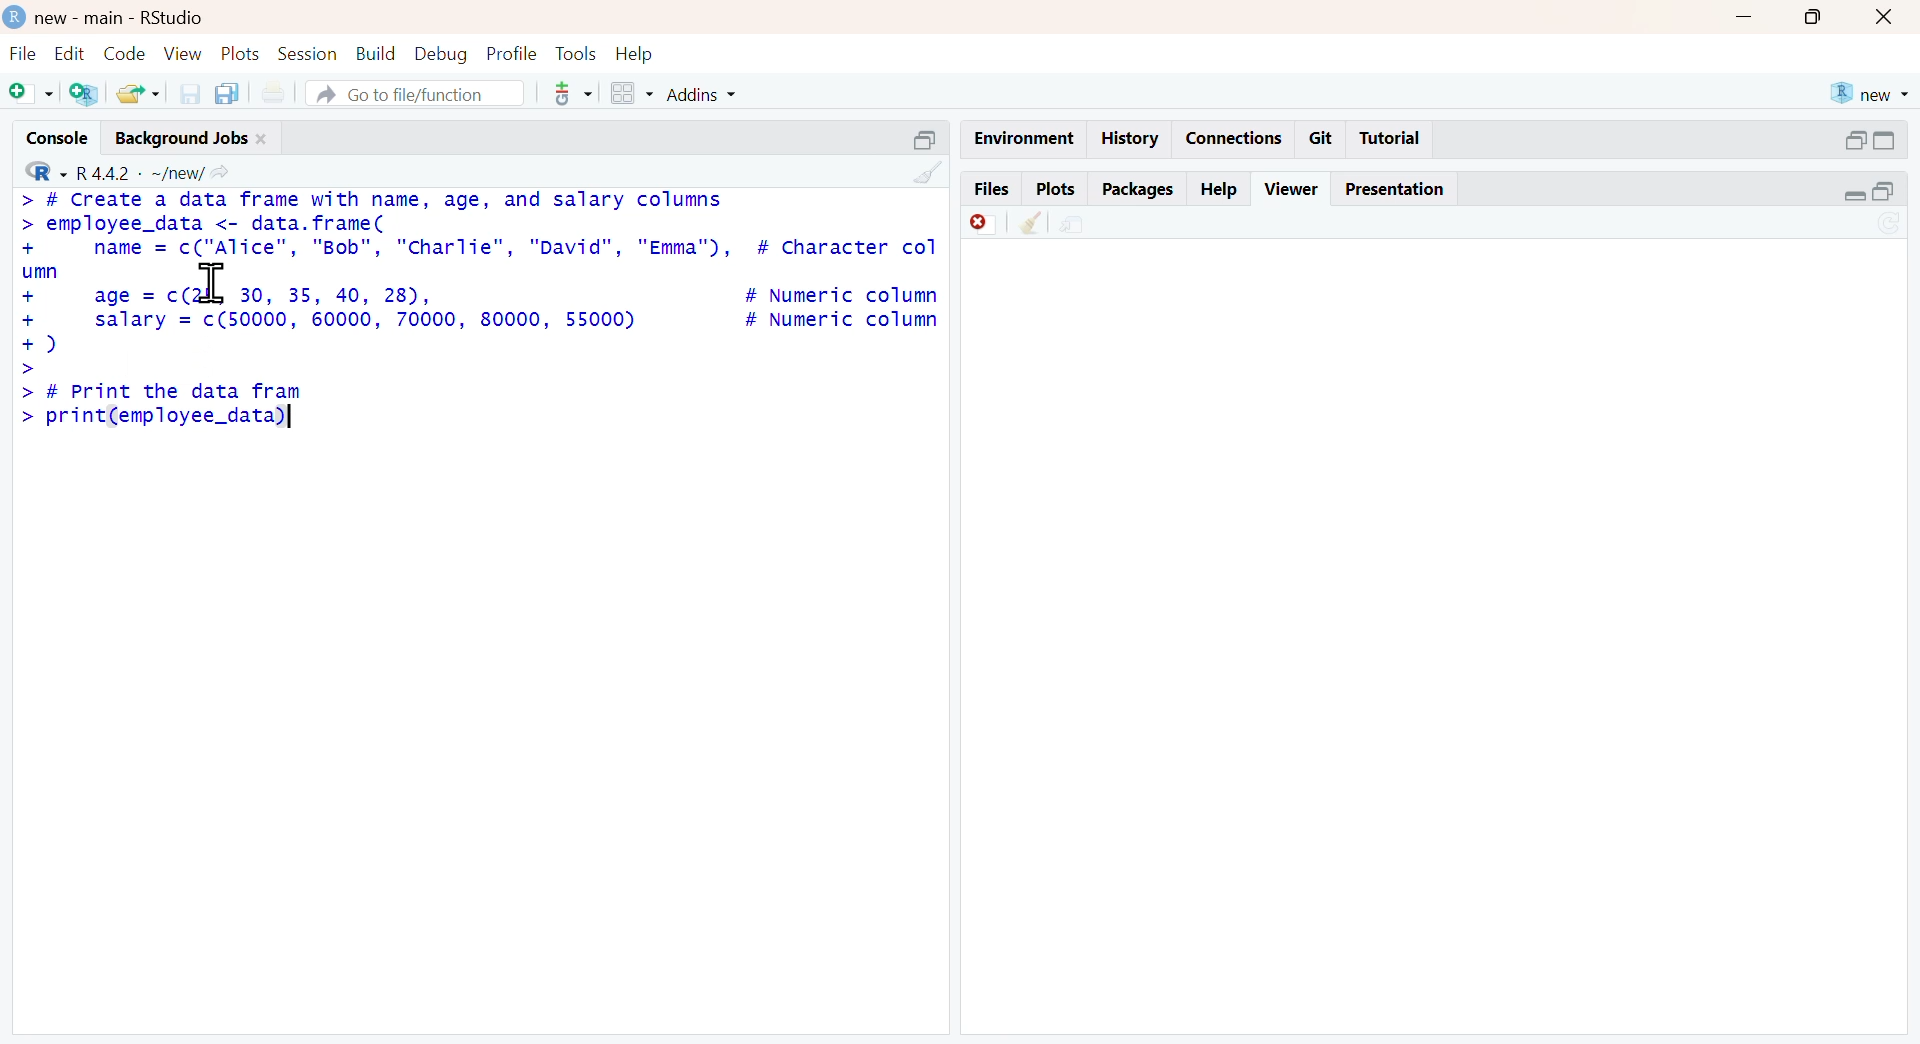 This screenshot has height=1044, width=1920. Describe the element at coordinates (178, 54) in the screenshot. I see `View` at that location.